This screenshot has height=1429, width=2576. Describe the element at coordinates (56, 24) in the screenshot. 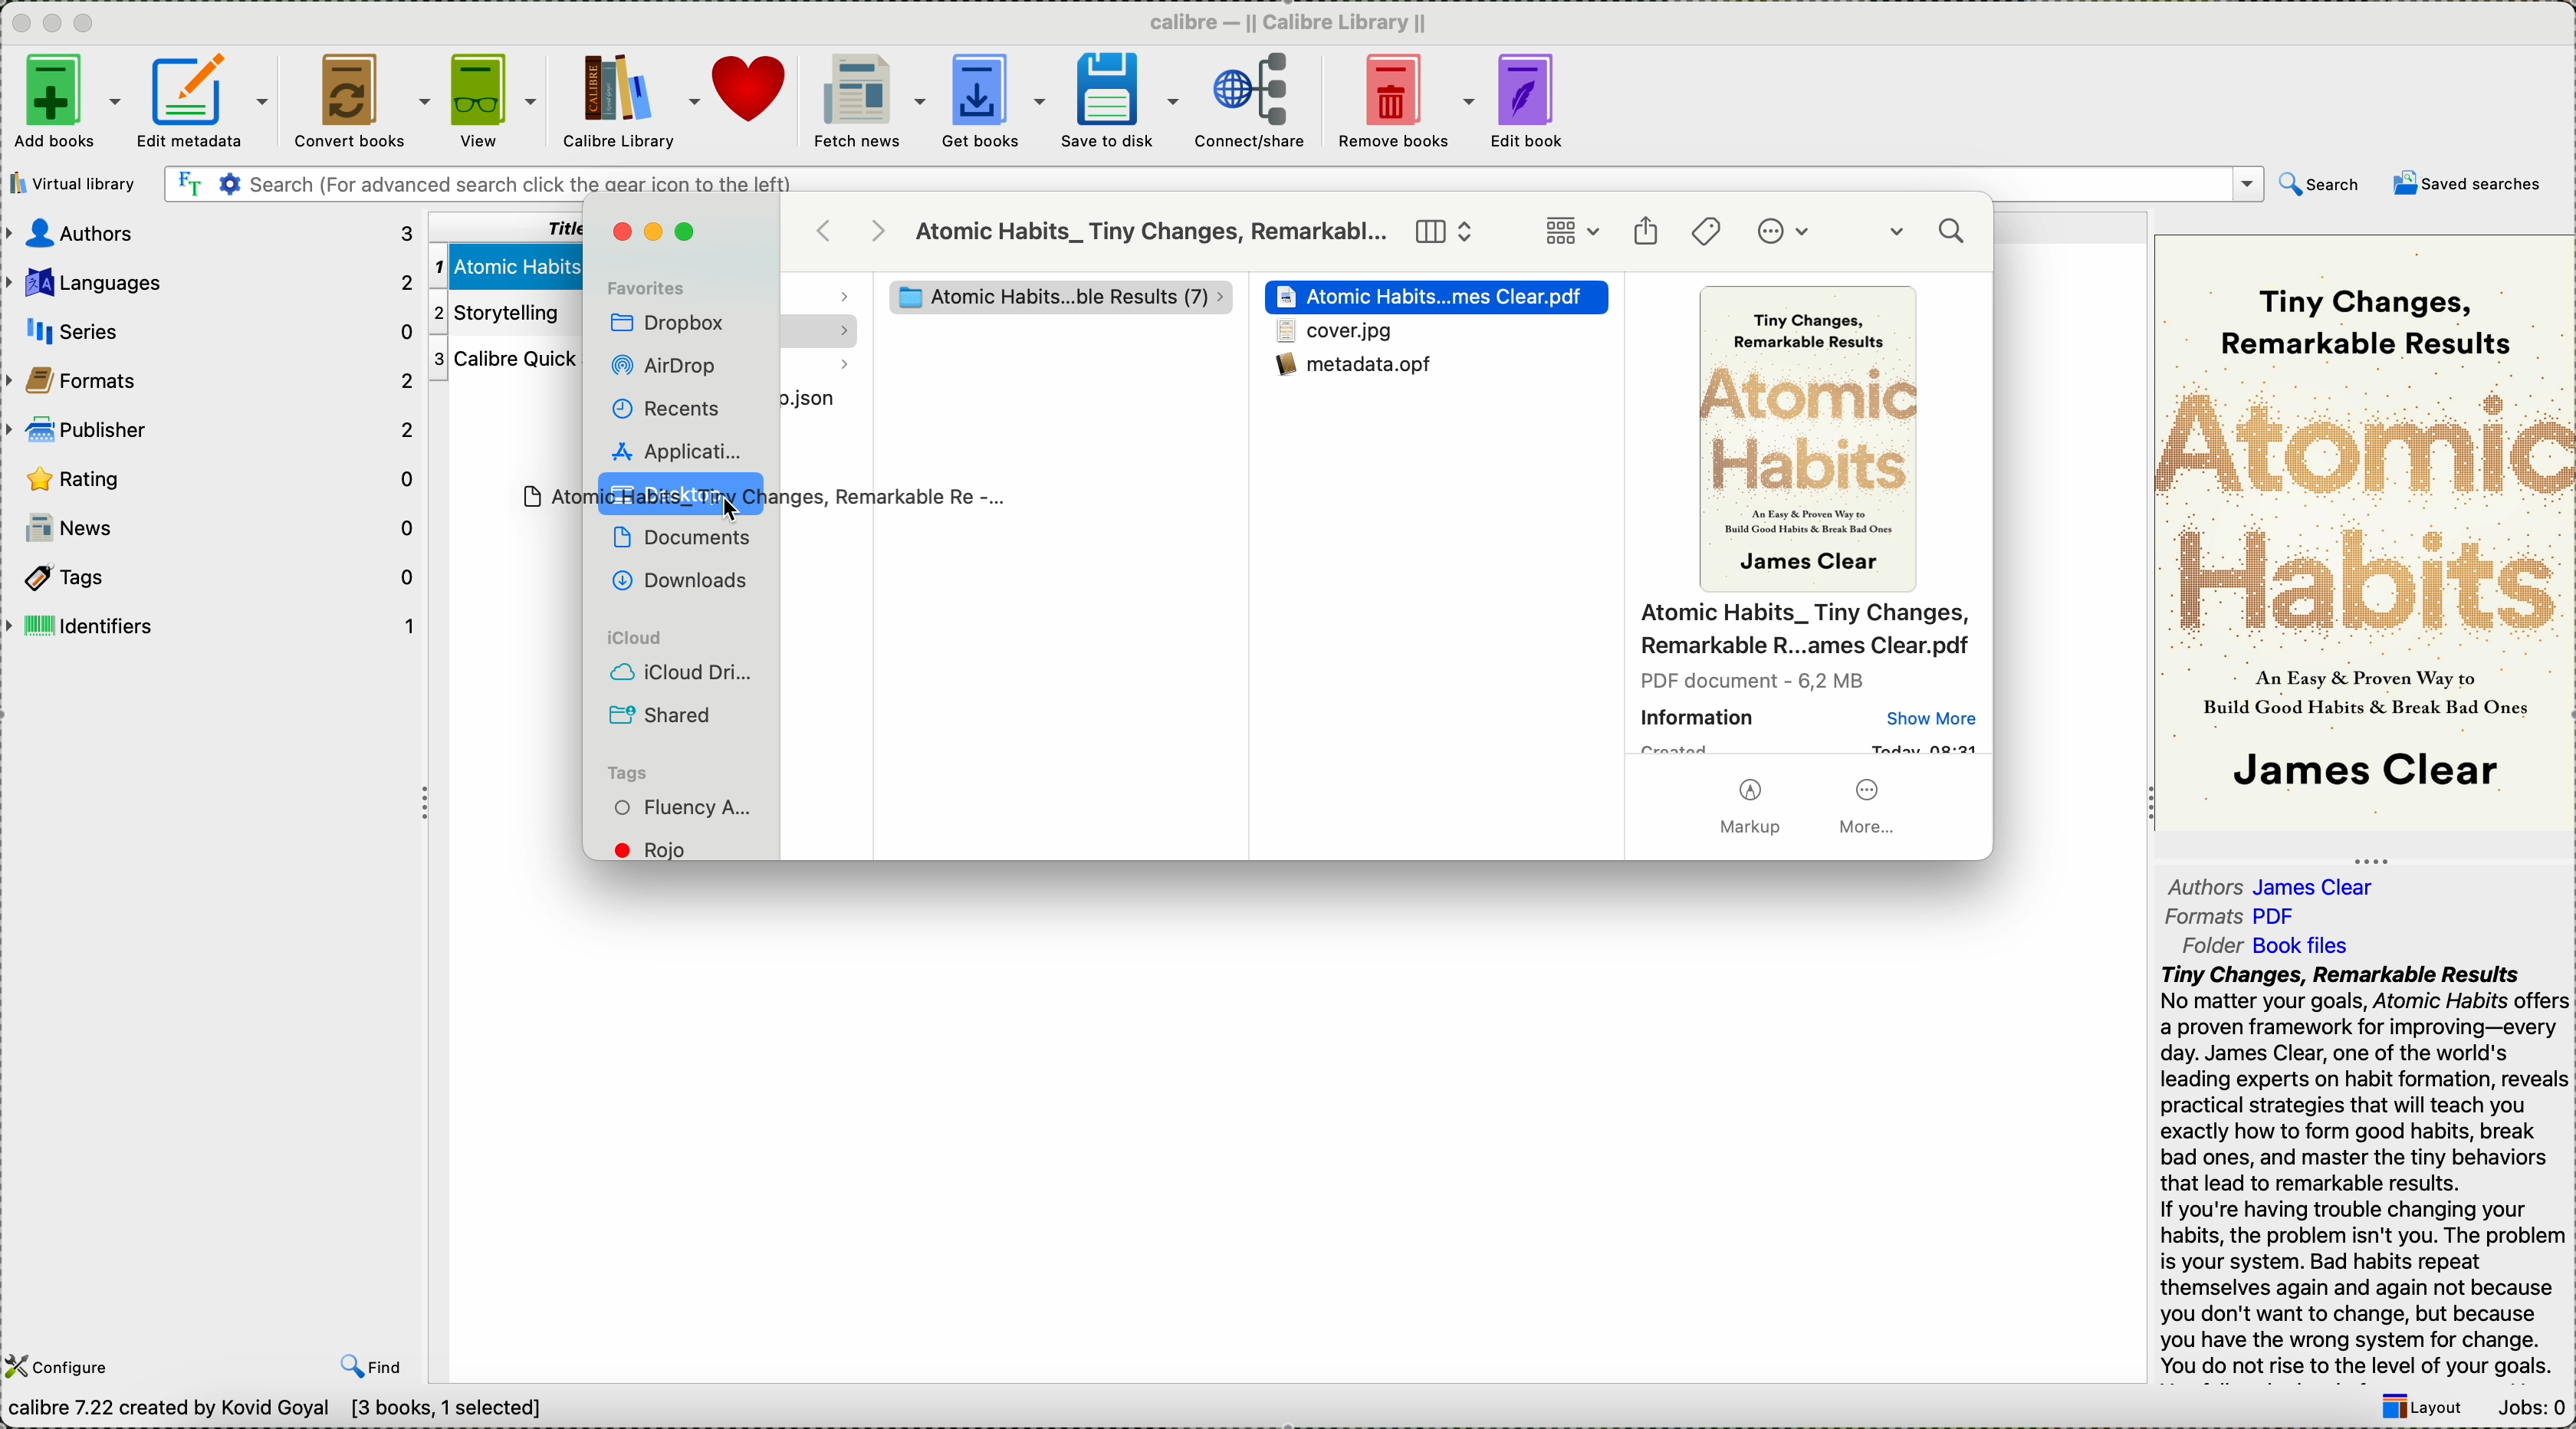

I see `disable buttons program` at that location.